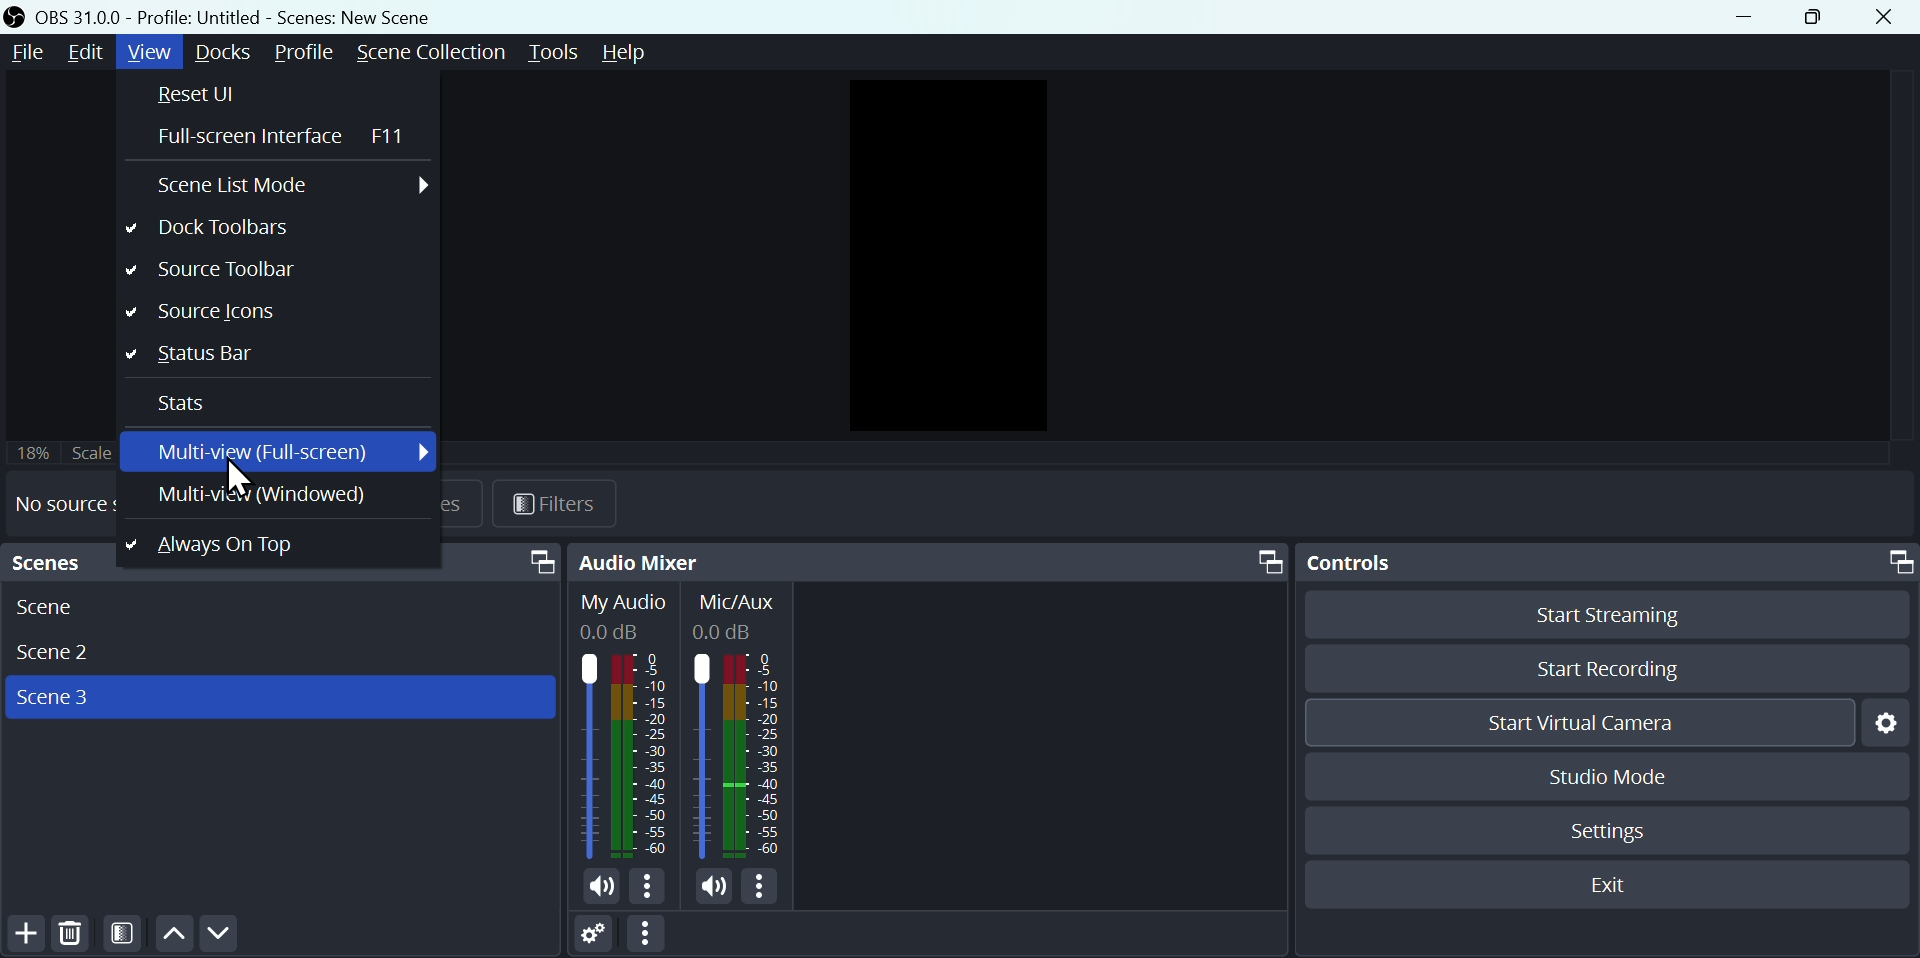 Image resolution: width=1920 pixels, height=958 pixels. Describe the element at coordinates (655, 935) in the screenshot. I see `More options` at that location.